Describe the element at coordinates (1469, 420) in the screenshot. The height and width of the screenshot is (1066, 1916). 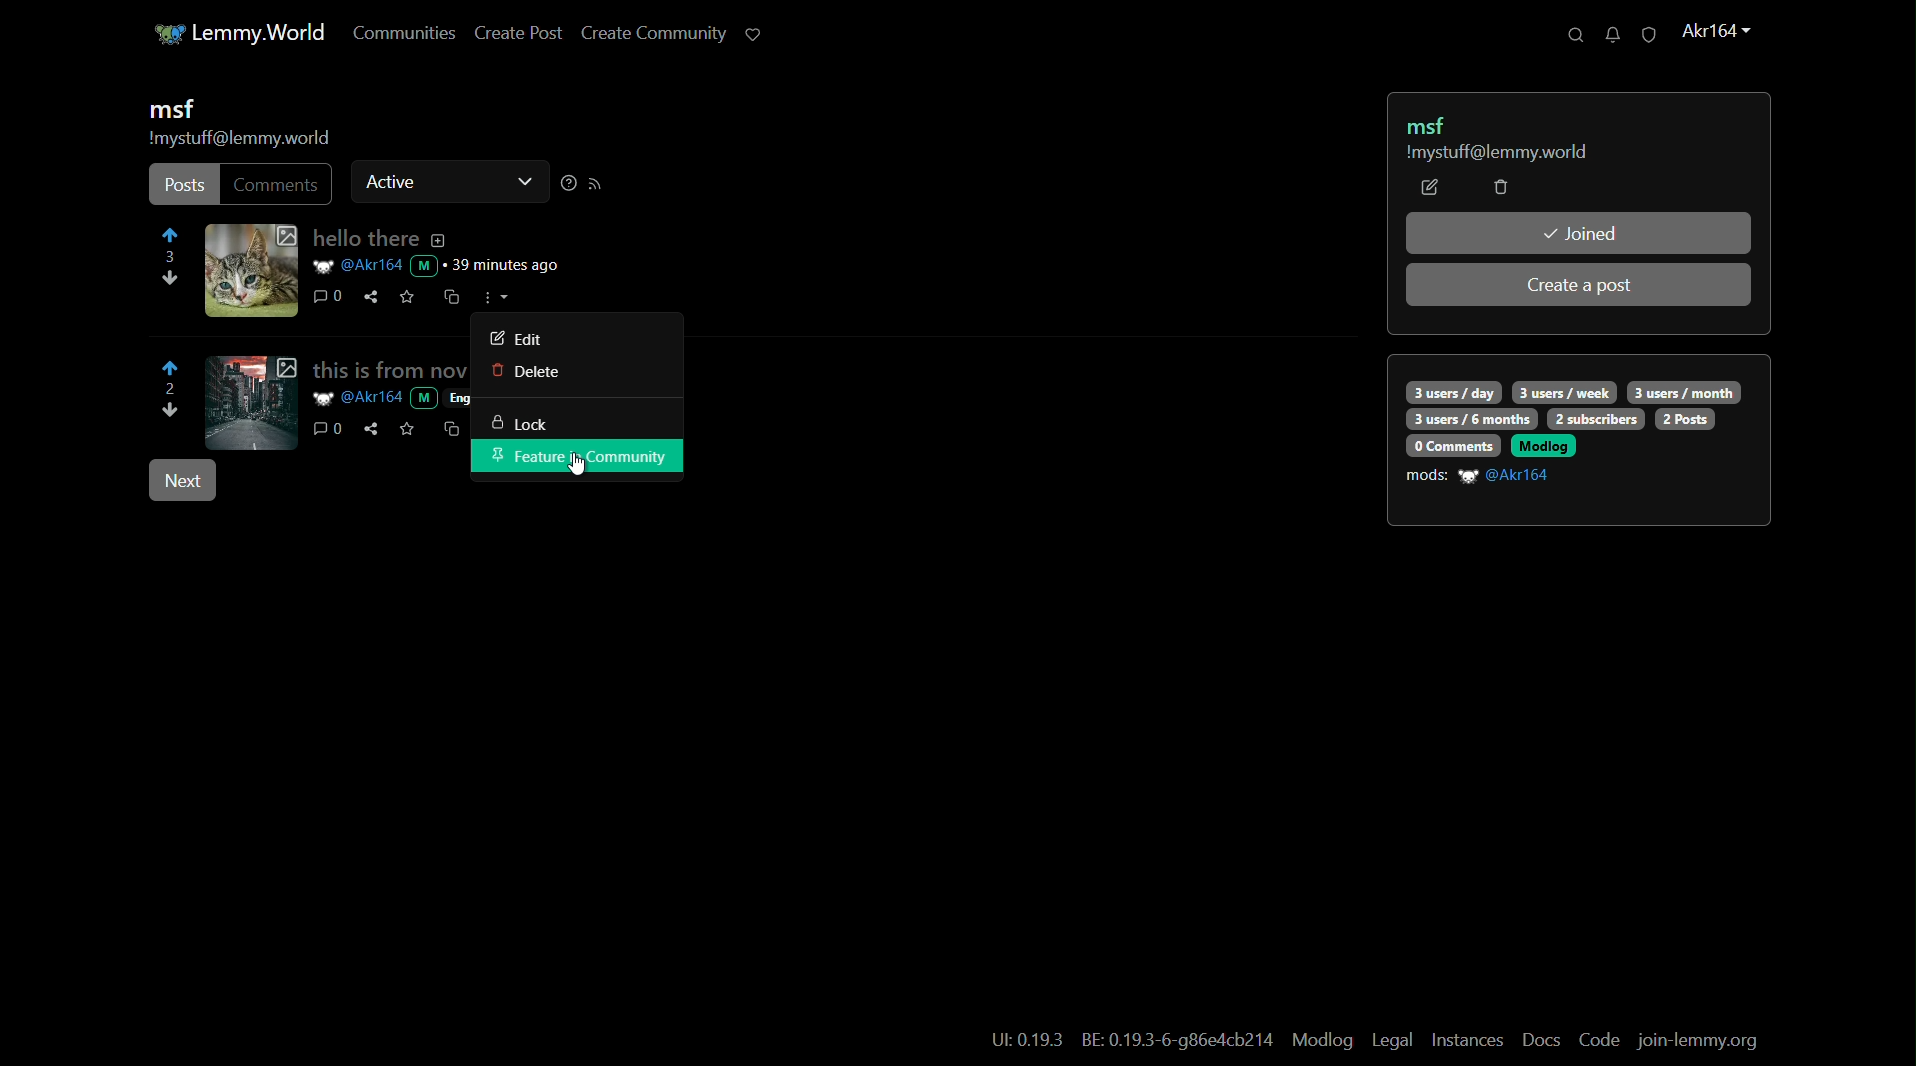
I see `3 users per 6 month` at that location.